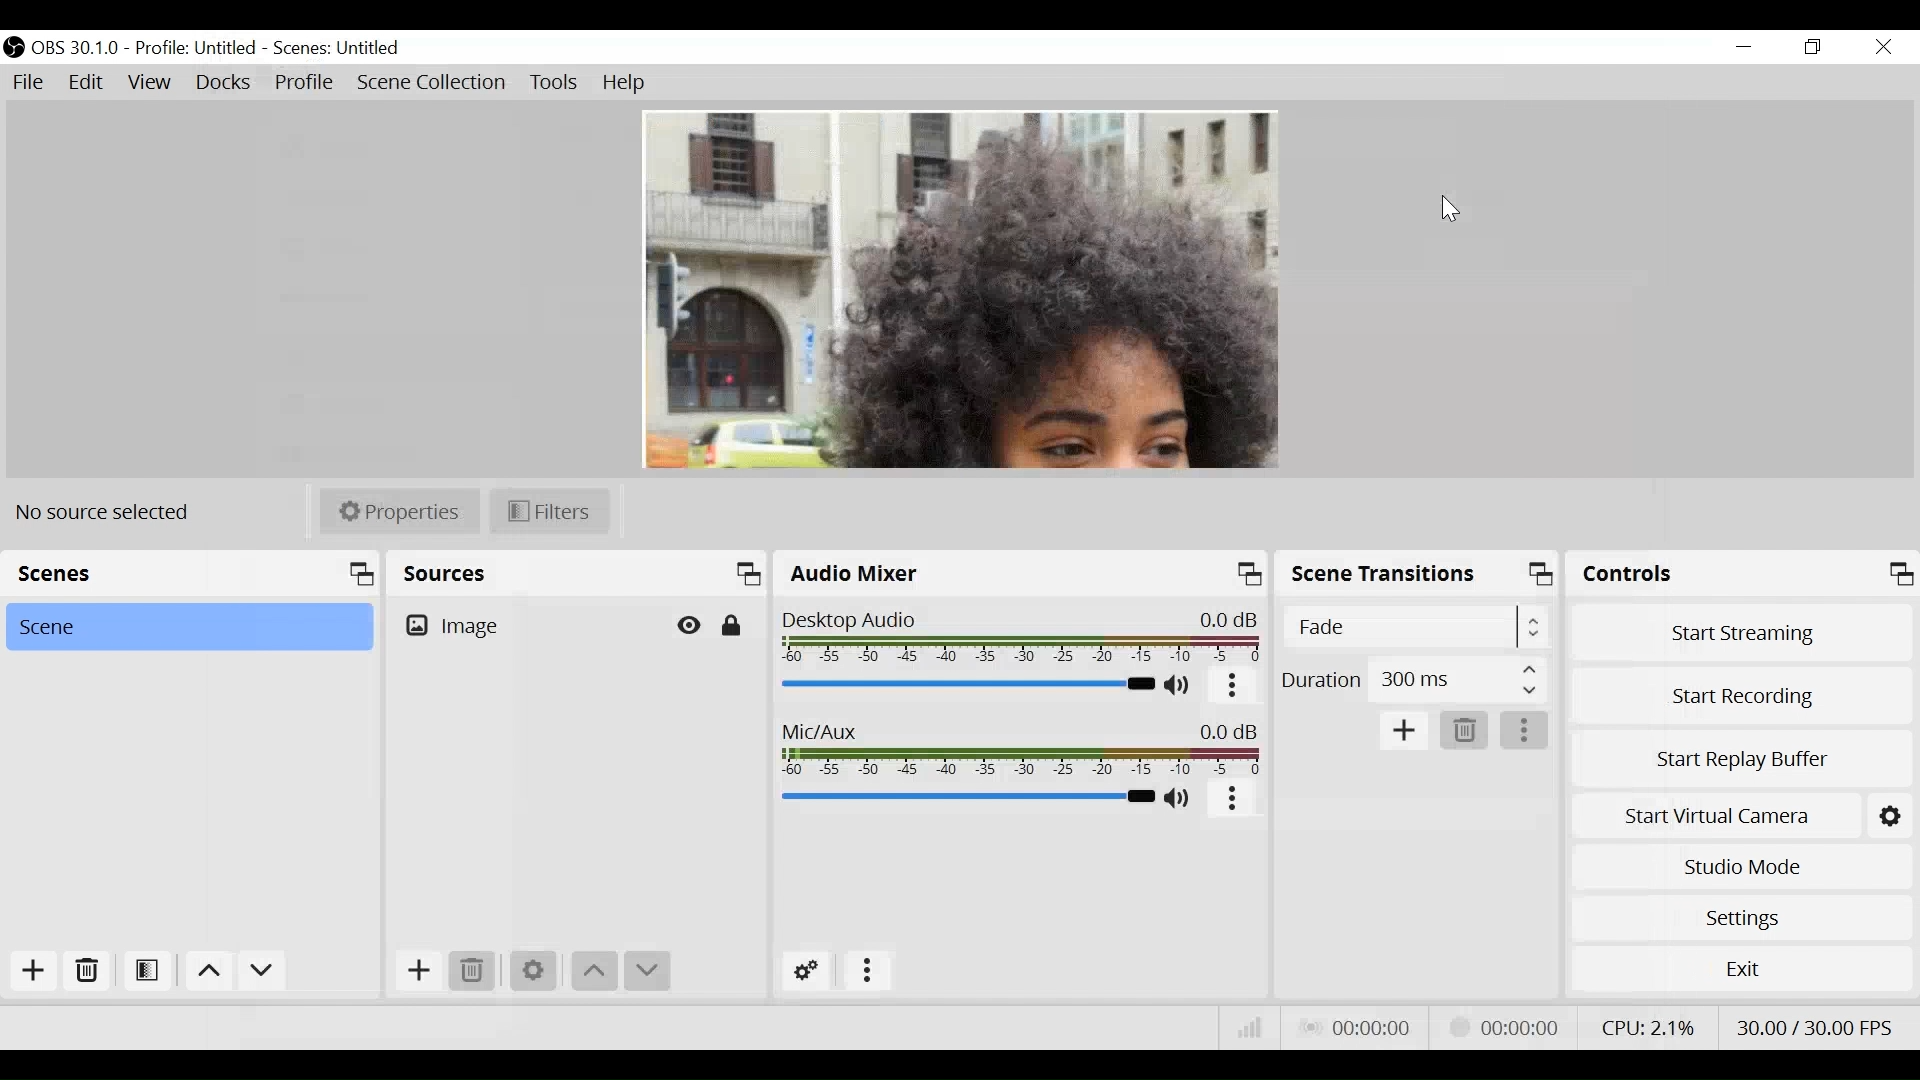  I want to click on Close, so click(1883, 46).